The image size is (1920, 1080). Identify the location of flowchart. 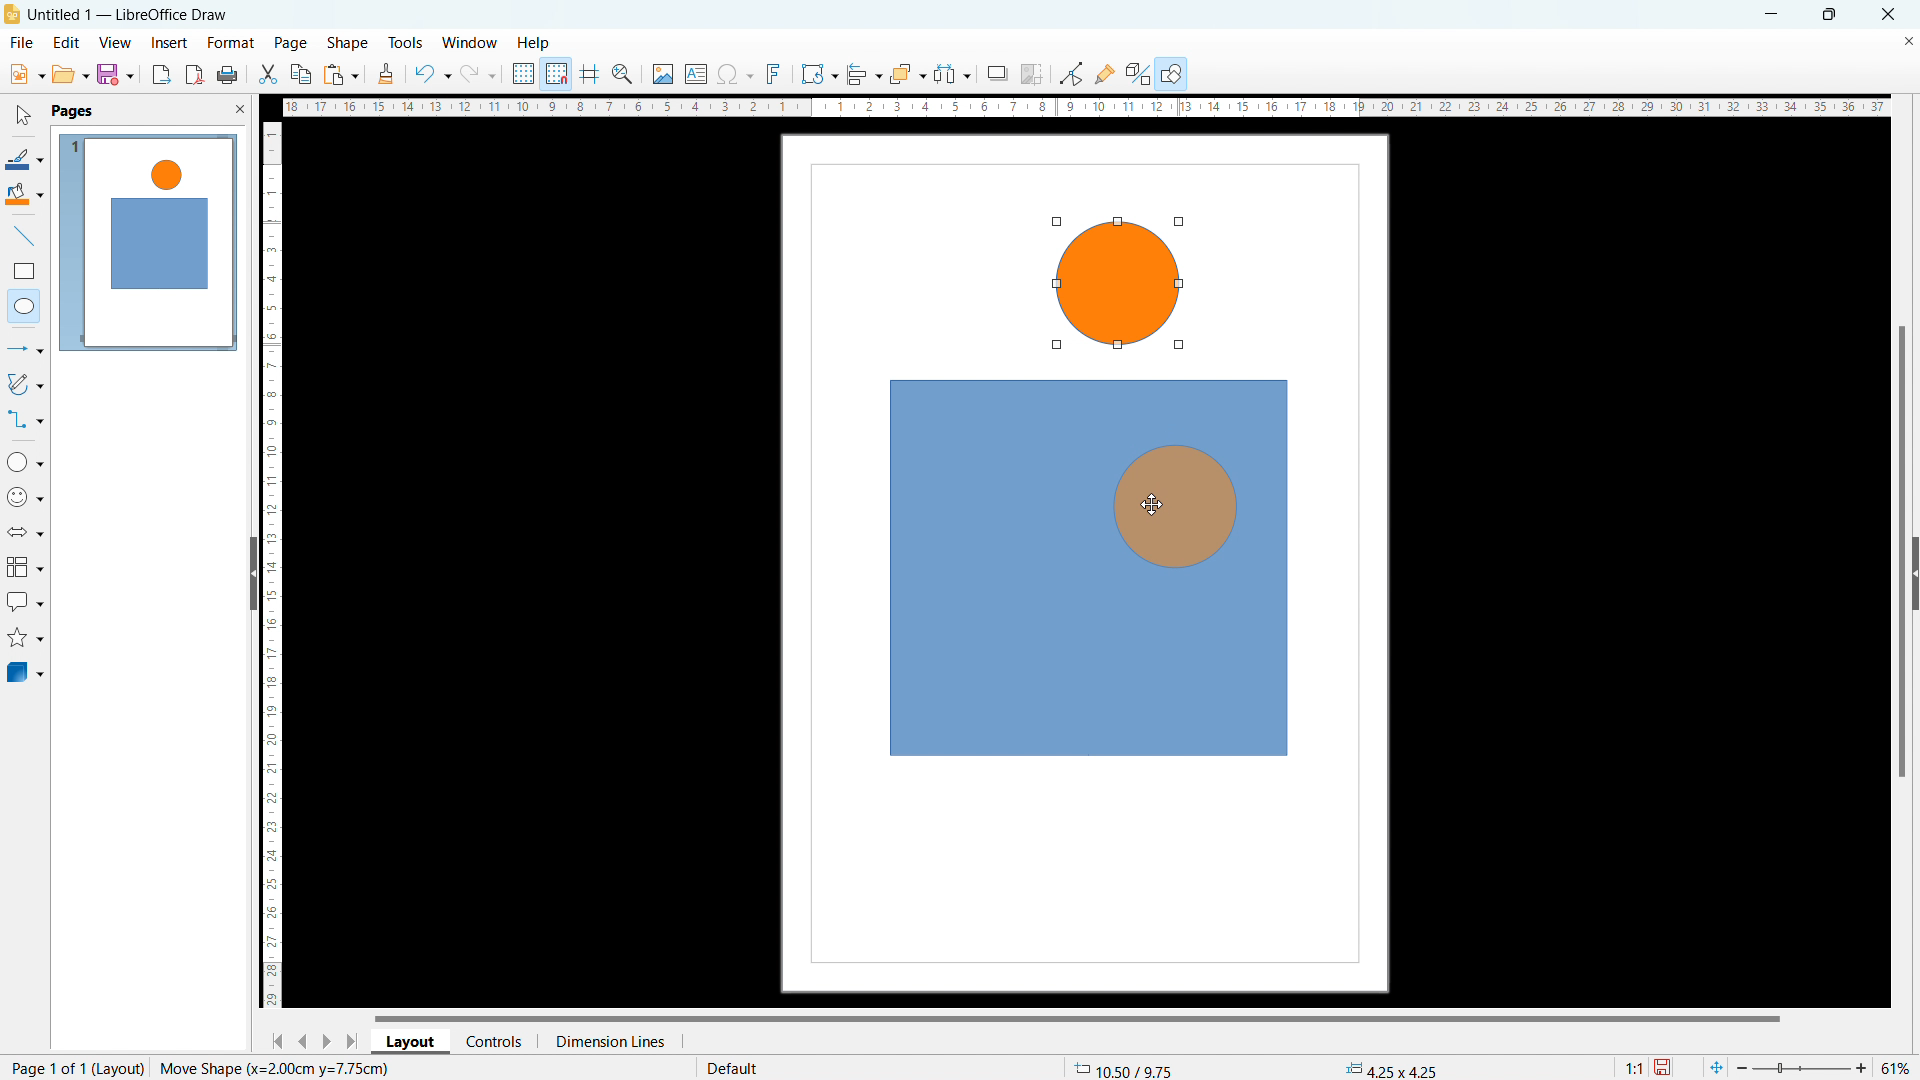
(26, 567).